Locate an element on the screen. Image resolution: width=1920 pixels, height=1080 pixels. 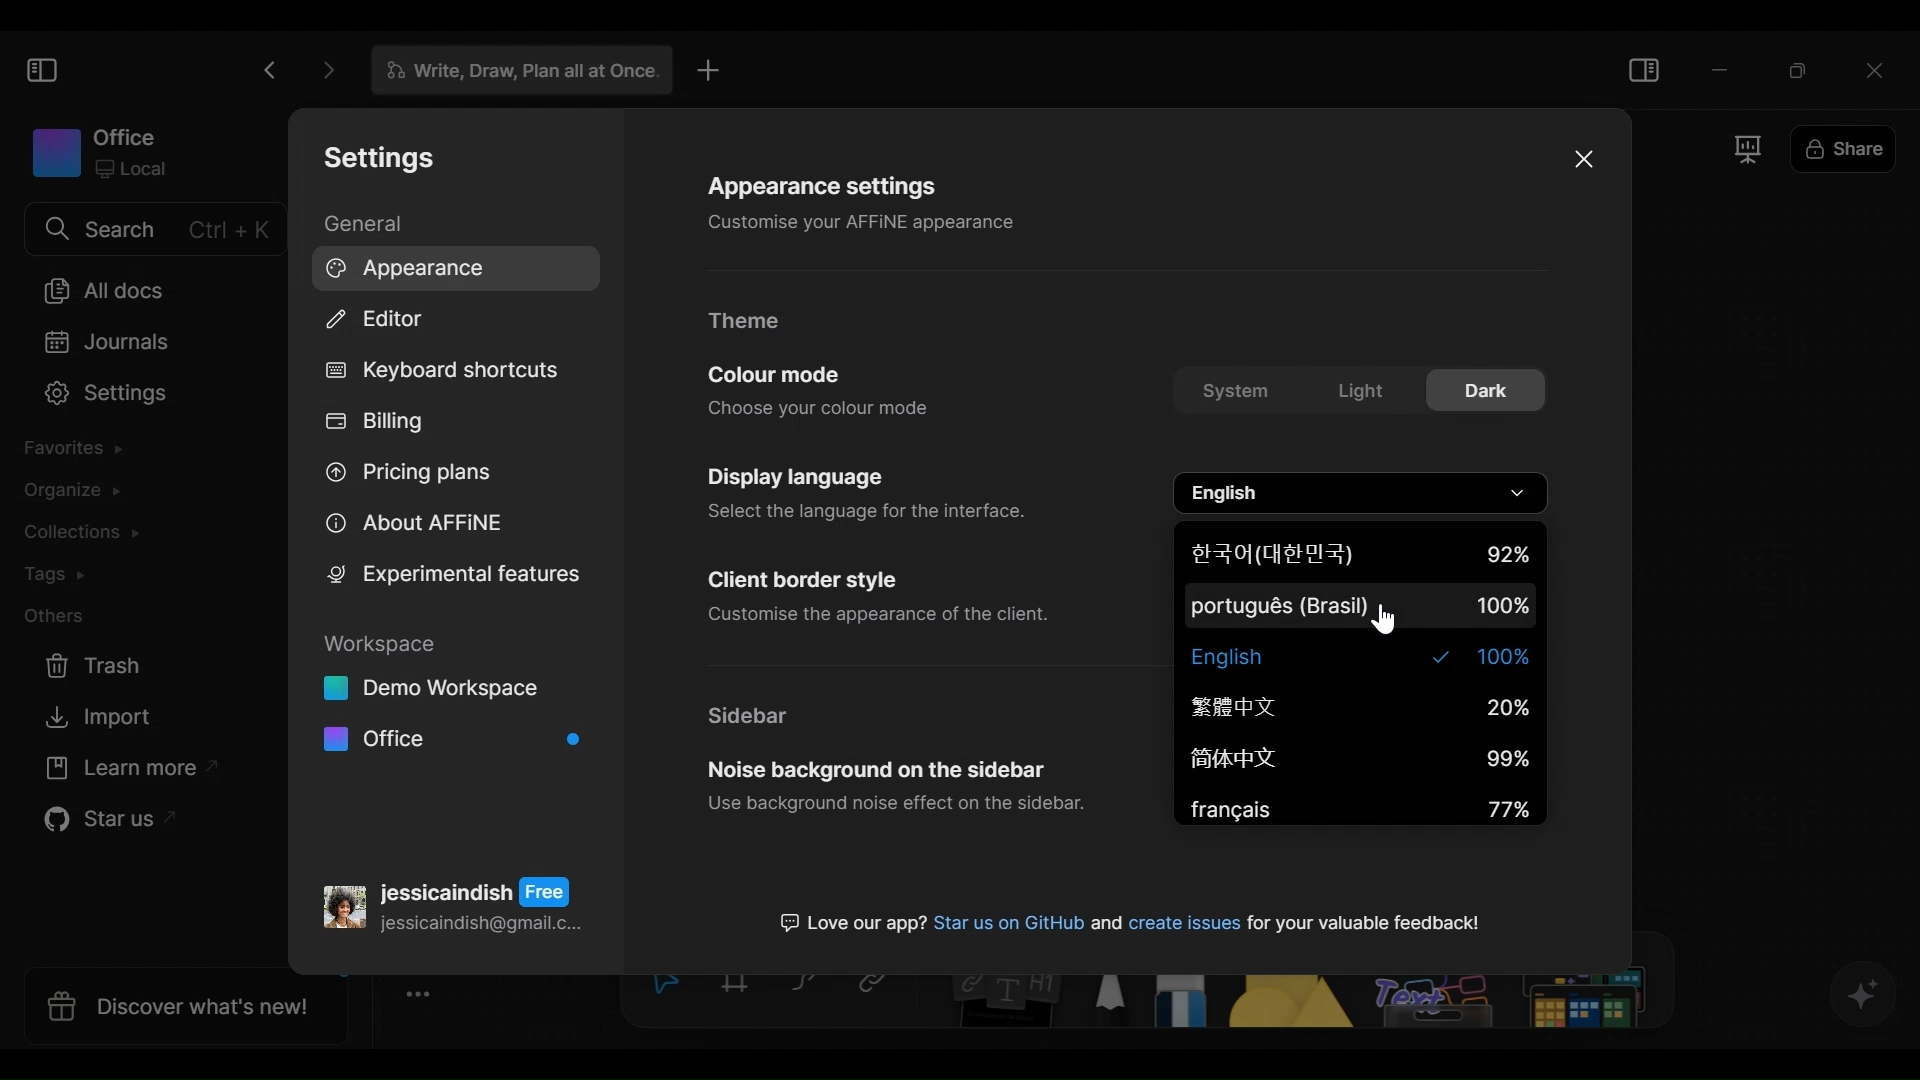
Shape is located at coordinates (1294, 1004).